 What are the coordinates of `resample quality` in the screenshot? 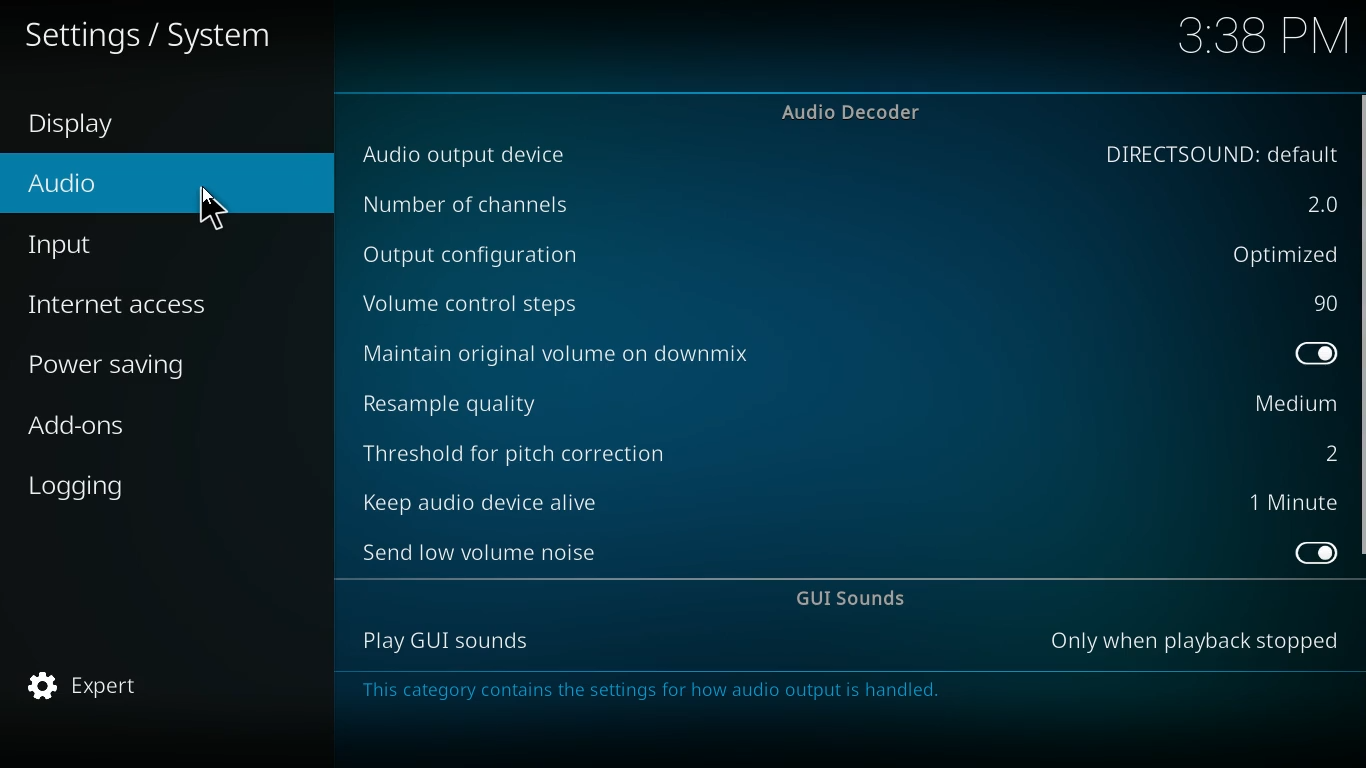 It's located at (486, 400).